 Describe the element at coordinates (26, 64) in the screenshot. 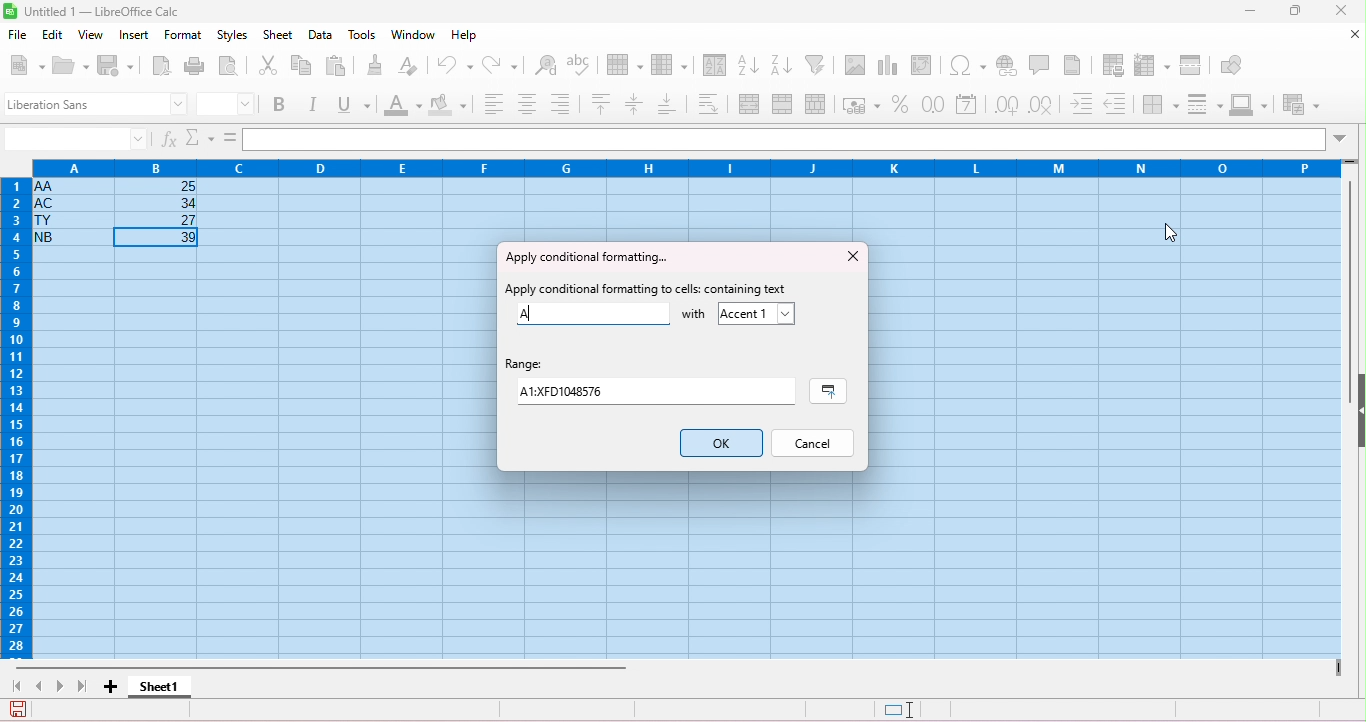

I see `new` at that location.